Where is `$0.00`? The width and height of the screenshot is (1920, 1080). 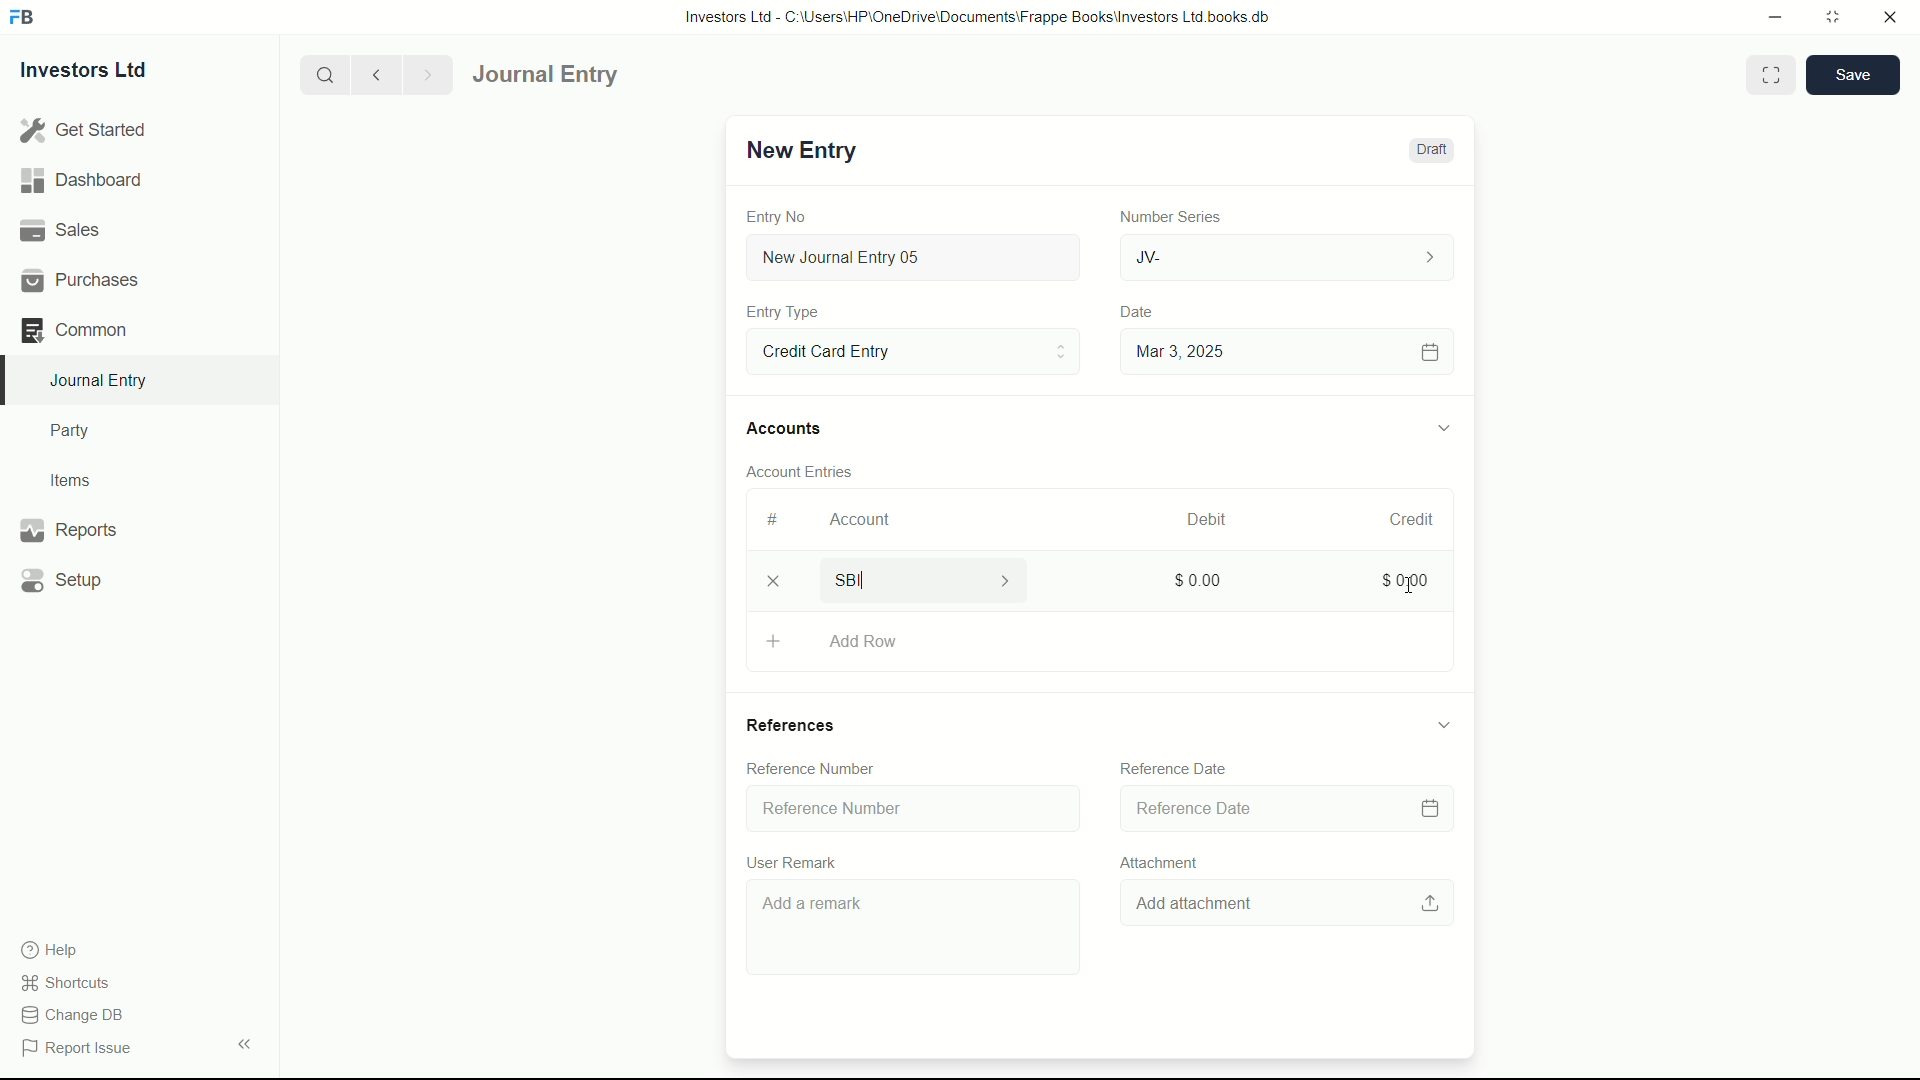 $0.00 is located at coordinates (1193, 579).